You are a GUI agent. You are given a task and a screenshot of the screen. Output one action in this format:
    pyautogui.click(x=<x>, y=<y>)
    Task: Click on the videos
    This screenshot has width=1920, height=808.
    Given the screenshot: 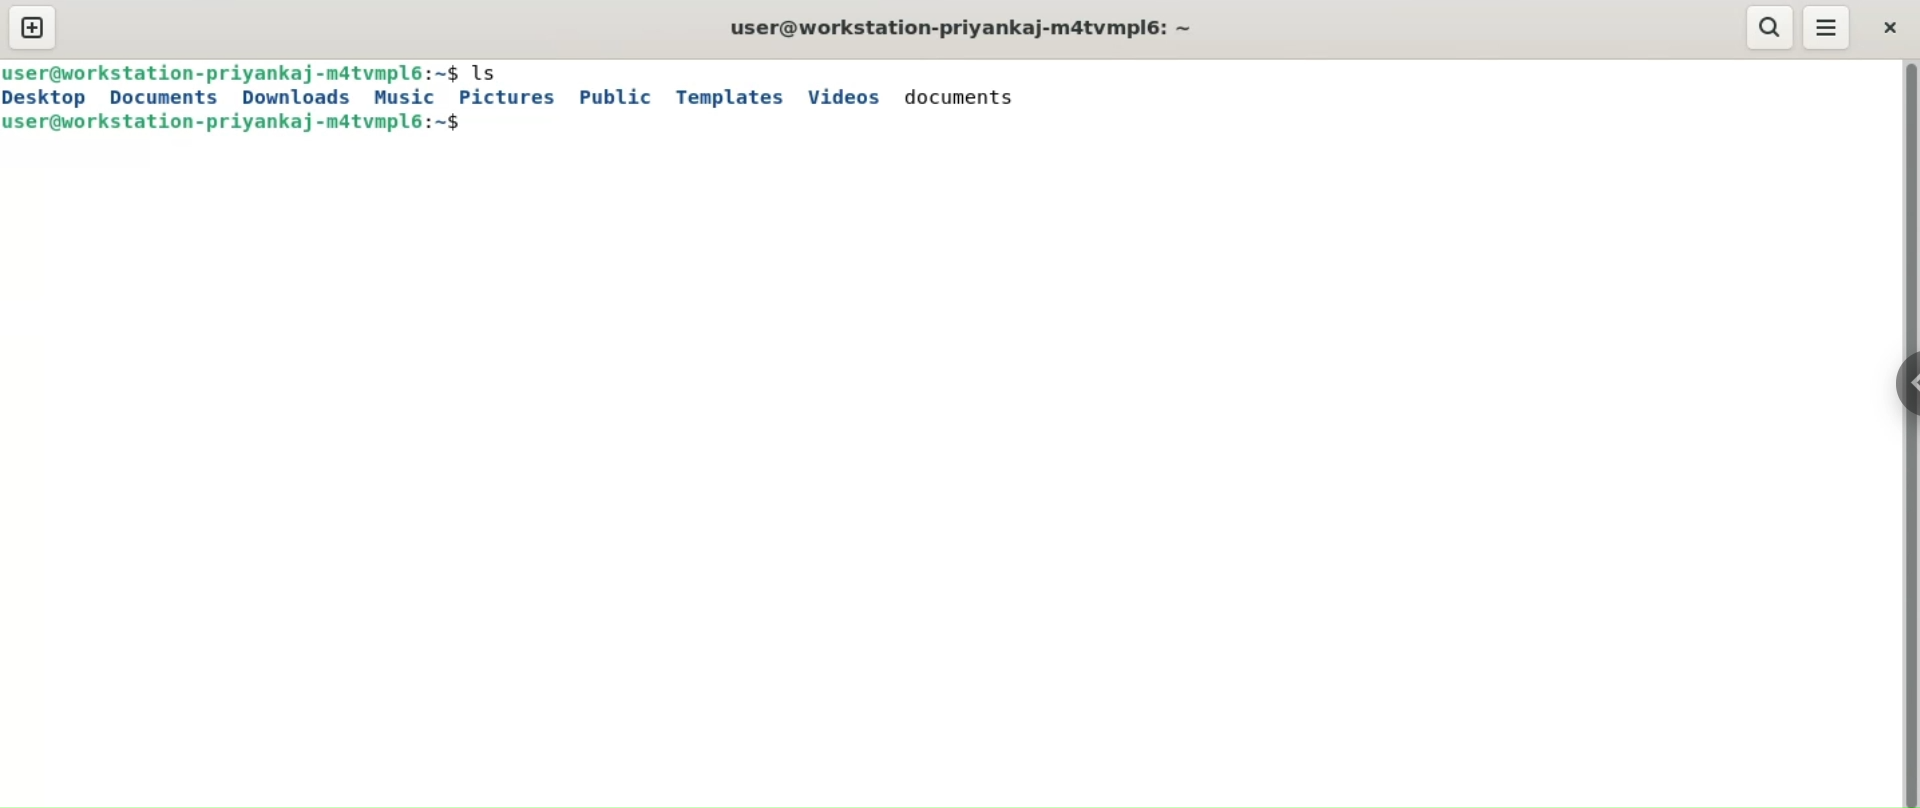 What is the action you would take?
    pyautogui.click(x=848, y=95)
    